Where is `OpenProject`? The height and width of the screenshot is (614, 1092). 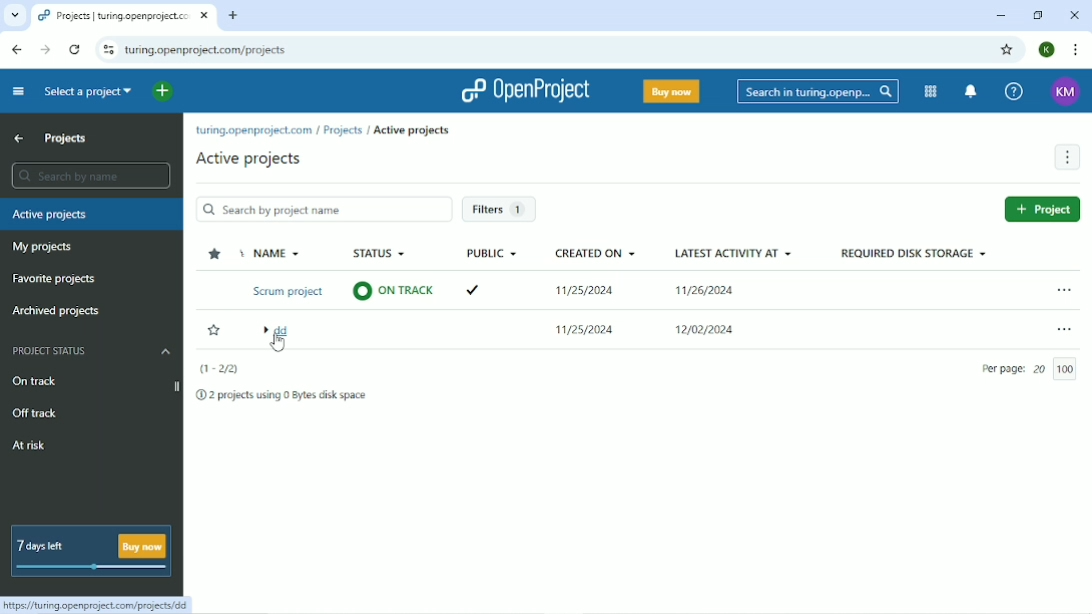 OpenProject is located at coordinates (521, 90).